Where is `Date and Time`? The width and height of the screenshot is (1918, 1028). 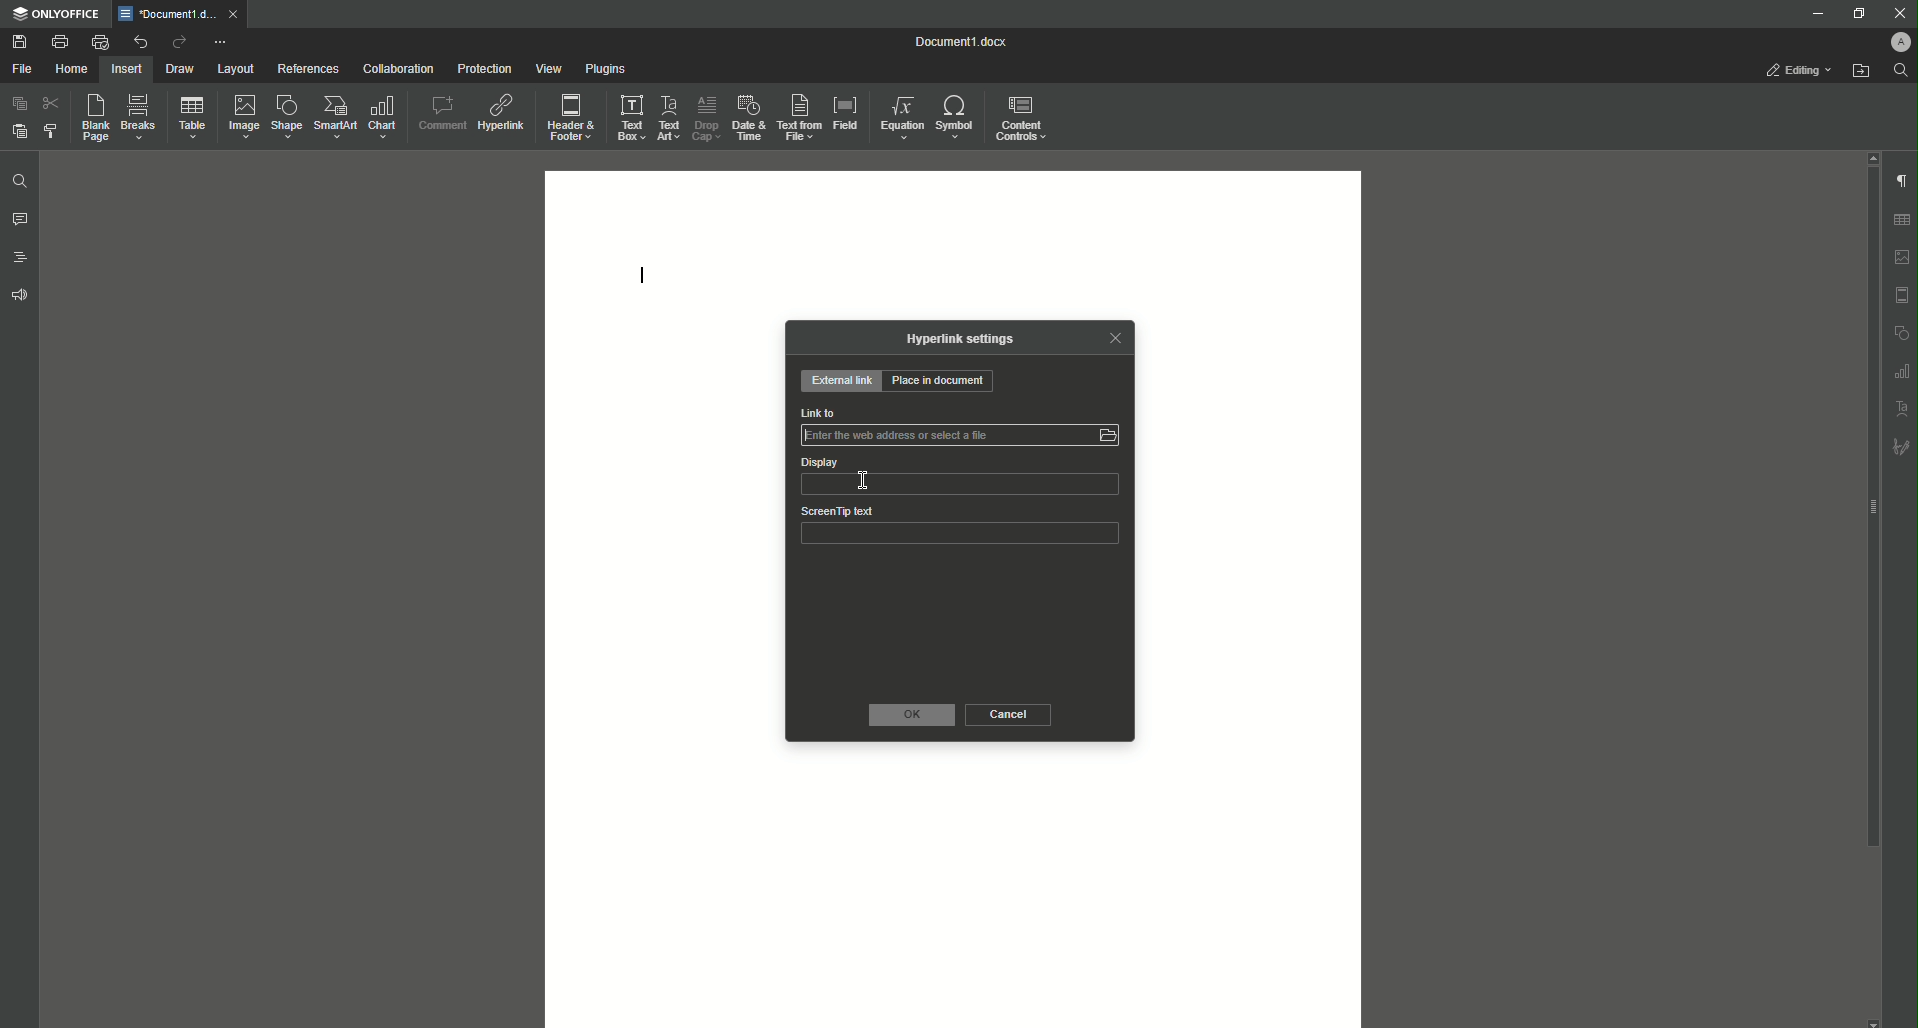
Date and Time is located at coordinates (749, 118).